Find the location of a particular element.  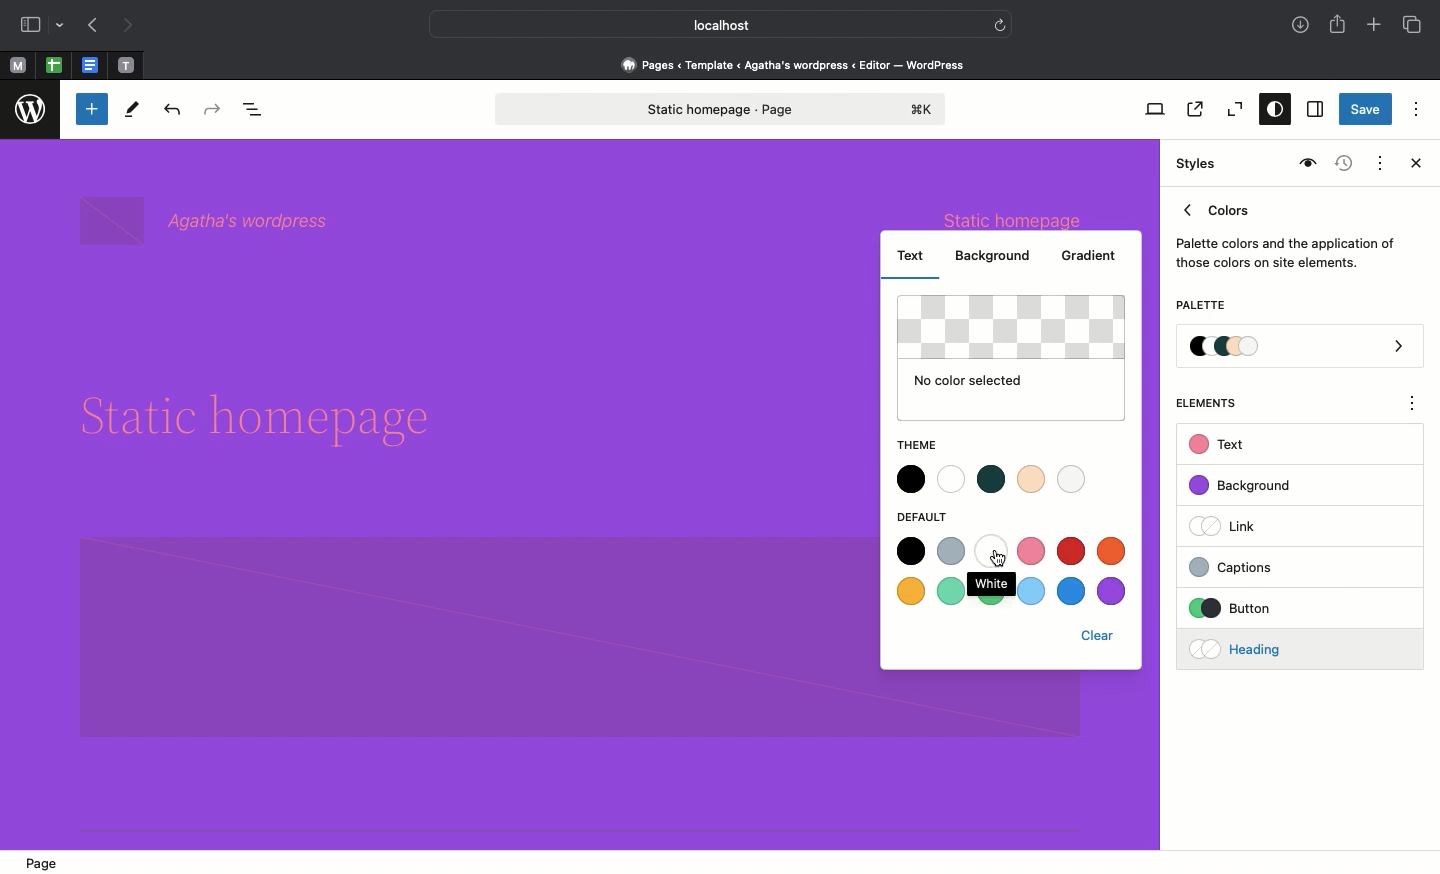

Text is located at coordinates (1220, 445).